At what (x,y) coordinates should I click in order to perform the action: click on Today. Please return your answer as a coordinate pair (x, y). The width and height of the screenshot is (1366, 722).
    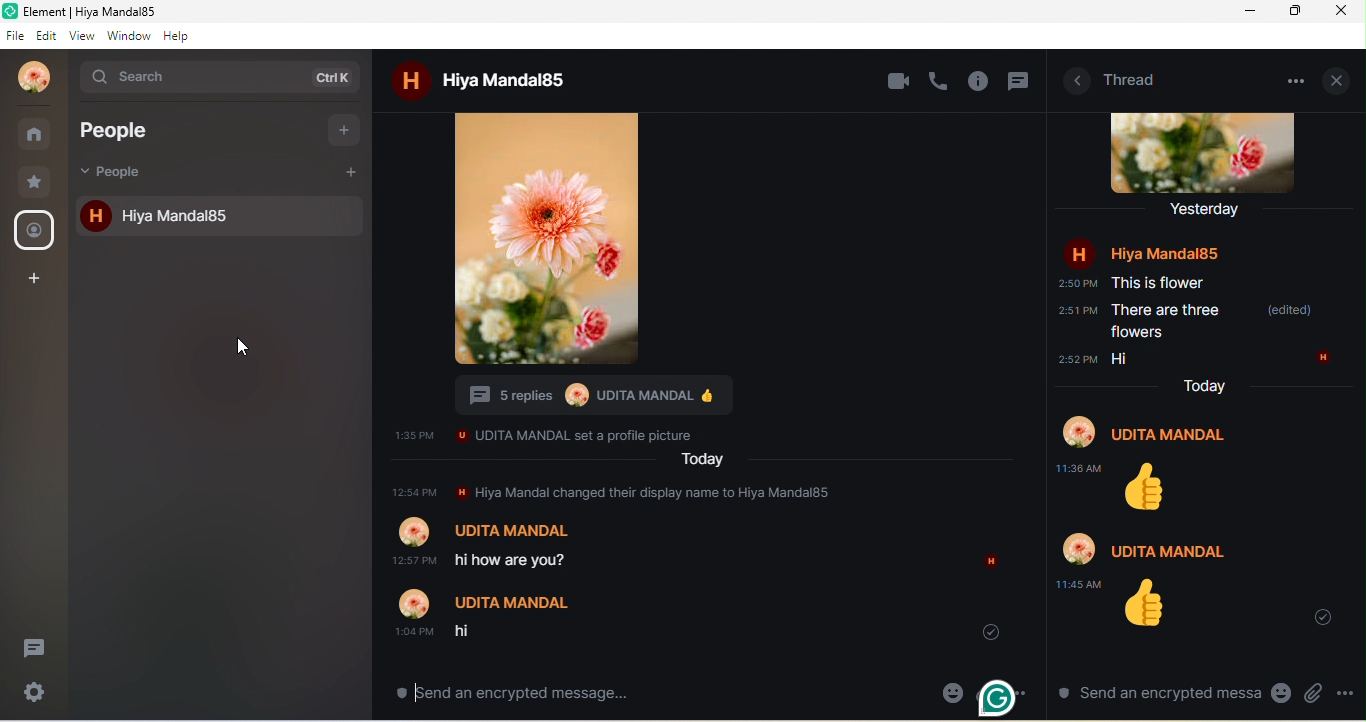
    Looking at the image, I should click on (701, 458).